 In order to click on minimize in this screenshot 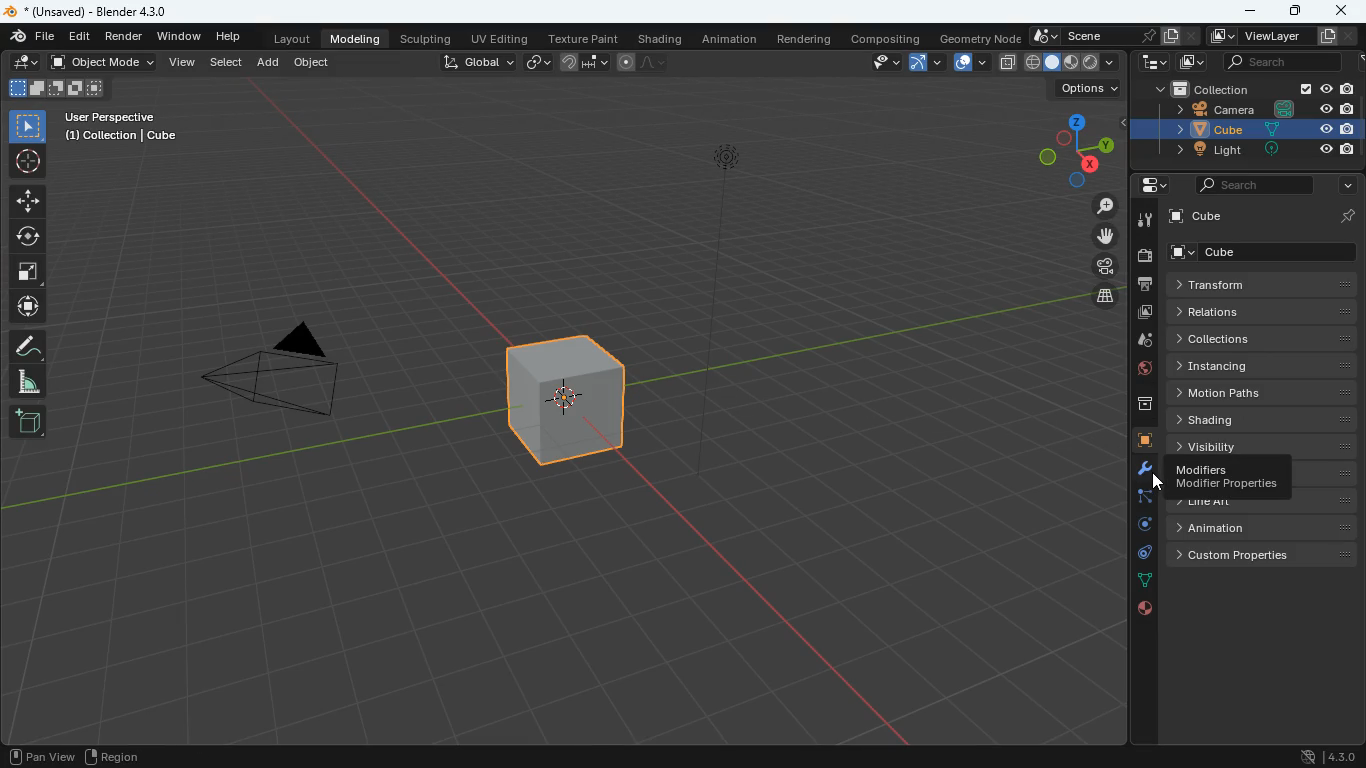, I will do `click(1247, 12)`.